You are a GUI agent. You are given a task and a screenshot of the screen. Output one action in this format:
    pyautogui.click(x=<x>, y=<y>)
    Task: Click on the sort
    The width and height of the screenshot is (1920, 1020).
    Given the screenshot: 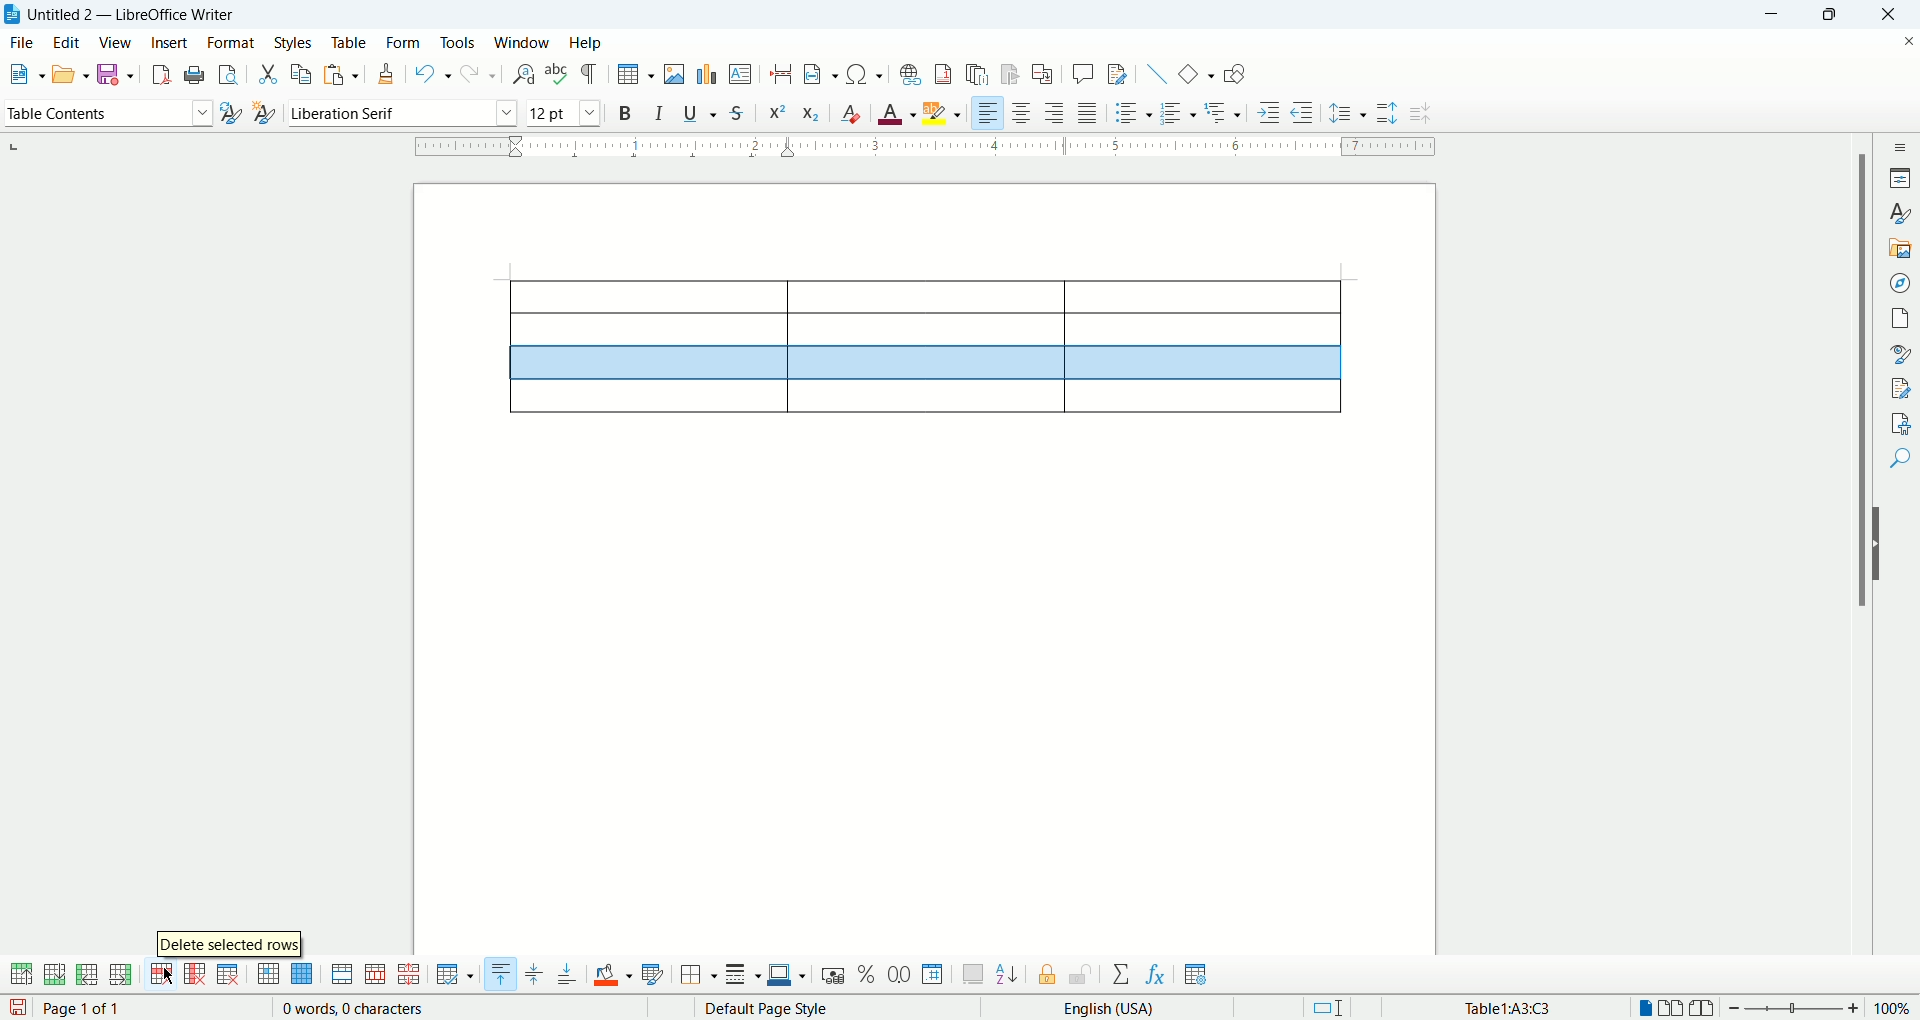 What is the action you would take?
    pyautogui.click(x=1005, y=977)
    